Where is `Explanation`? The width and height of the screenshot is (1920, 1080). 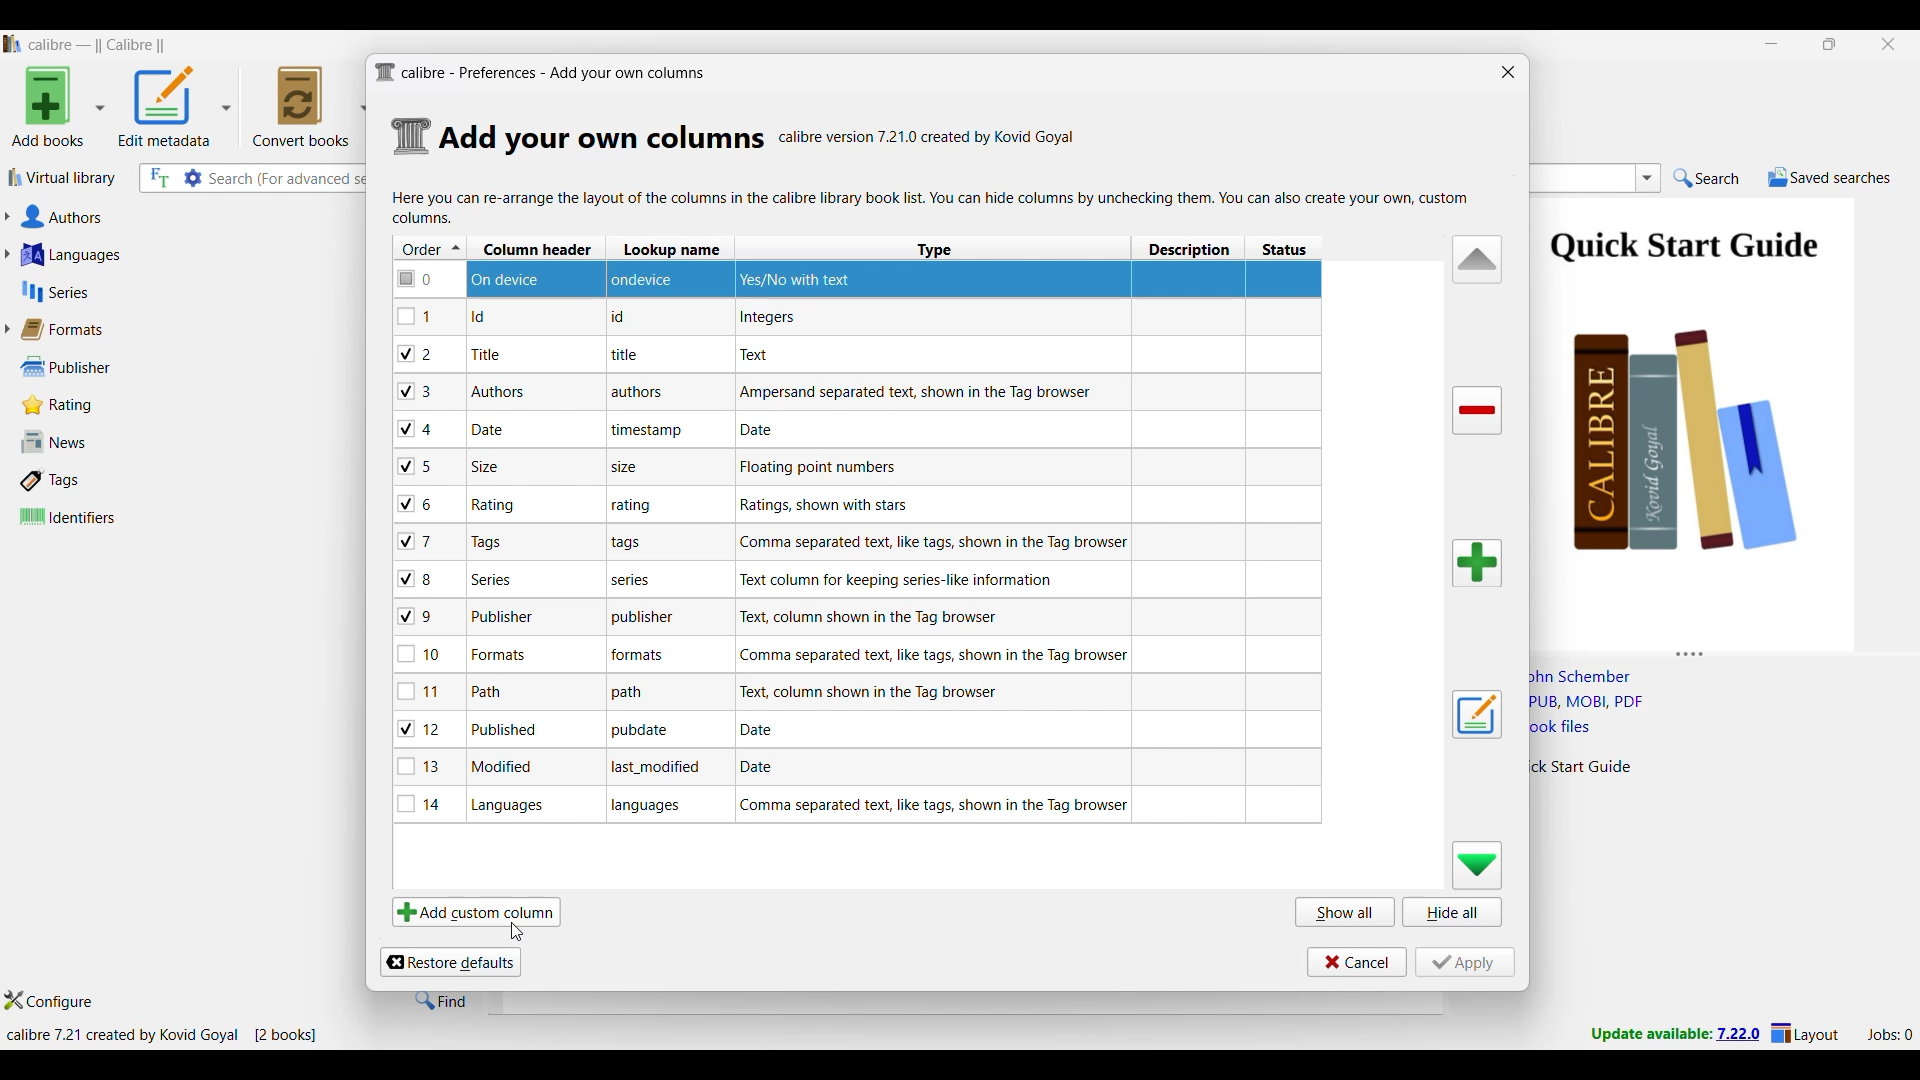
Explanation is located at coordinates (888, 617).